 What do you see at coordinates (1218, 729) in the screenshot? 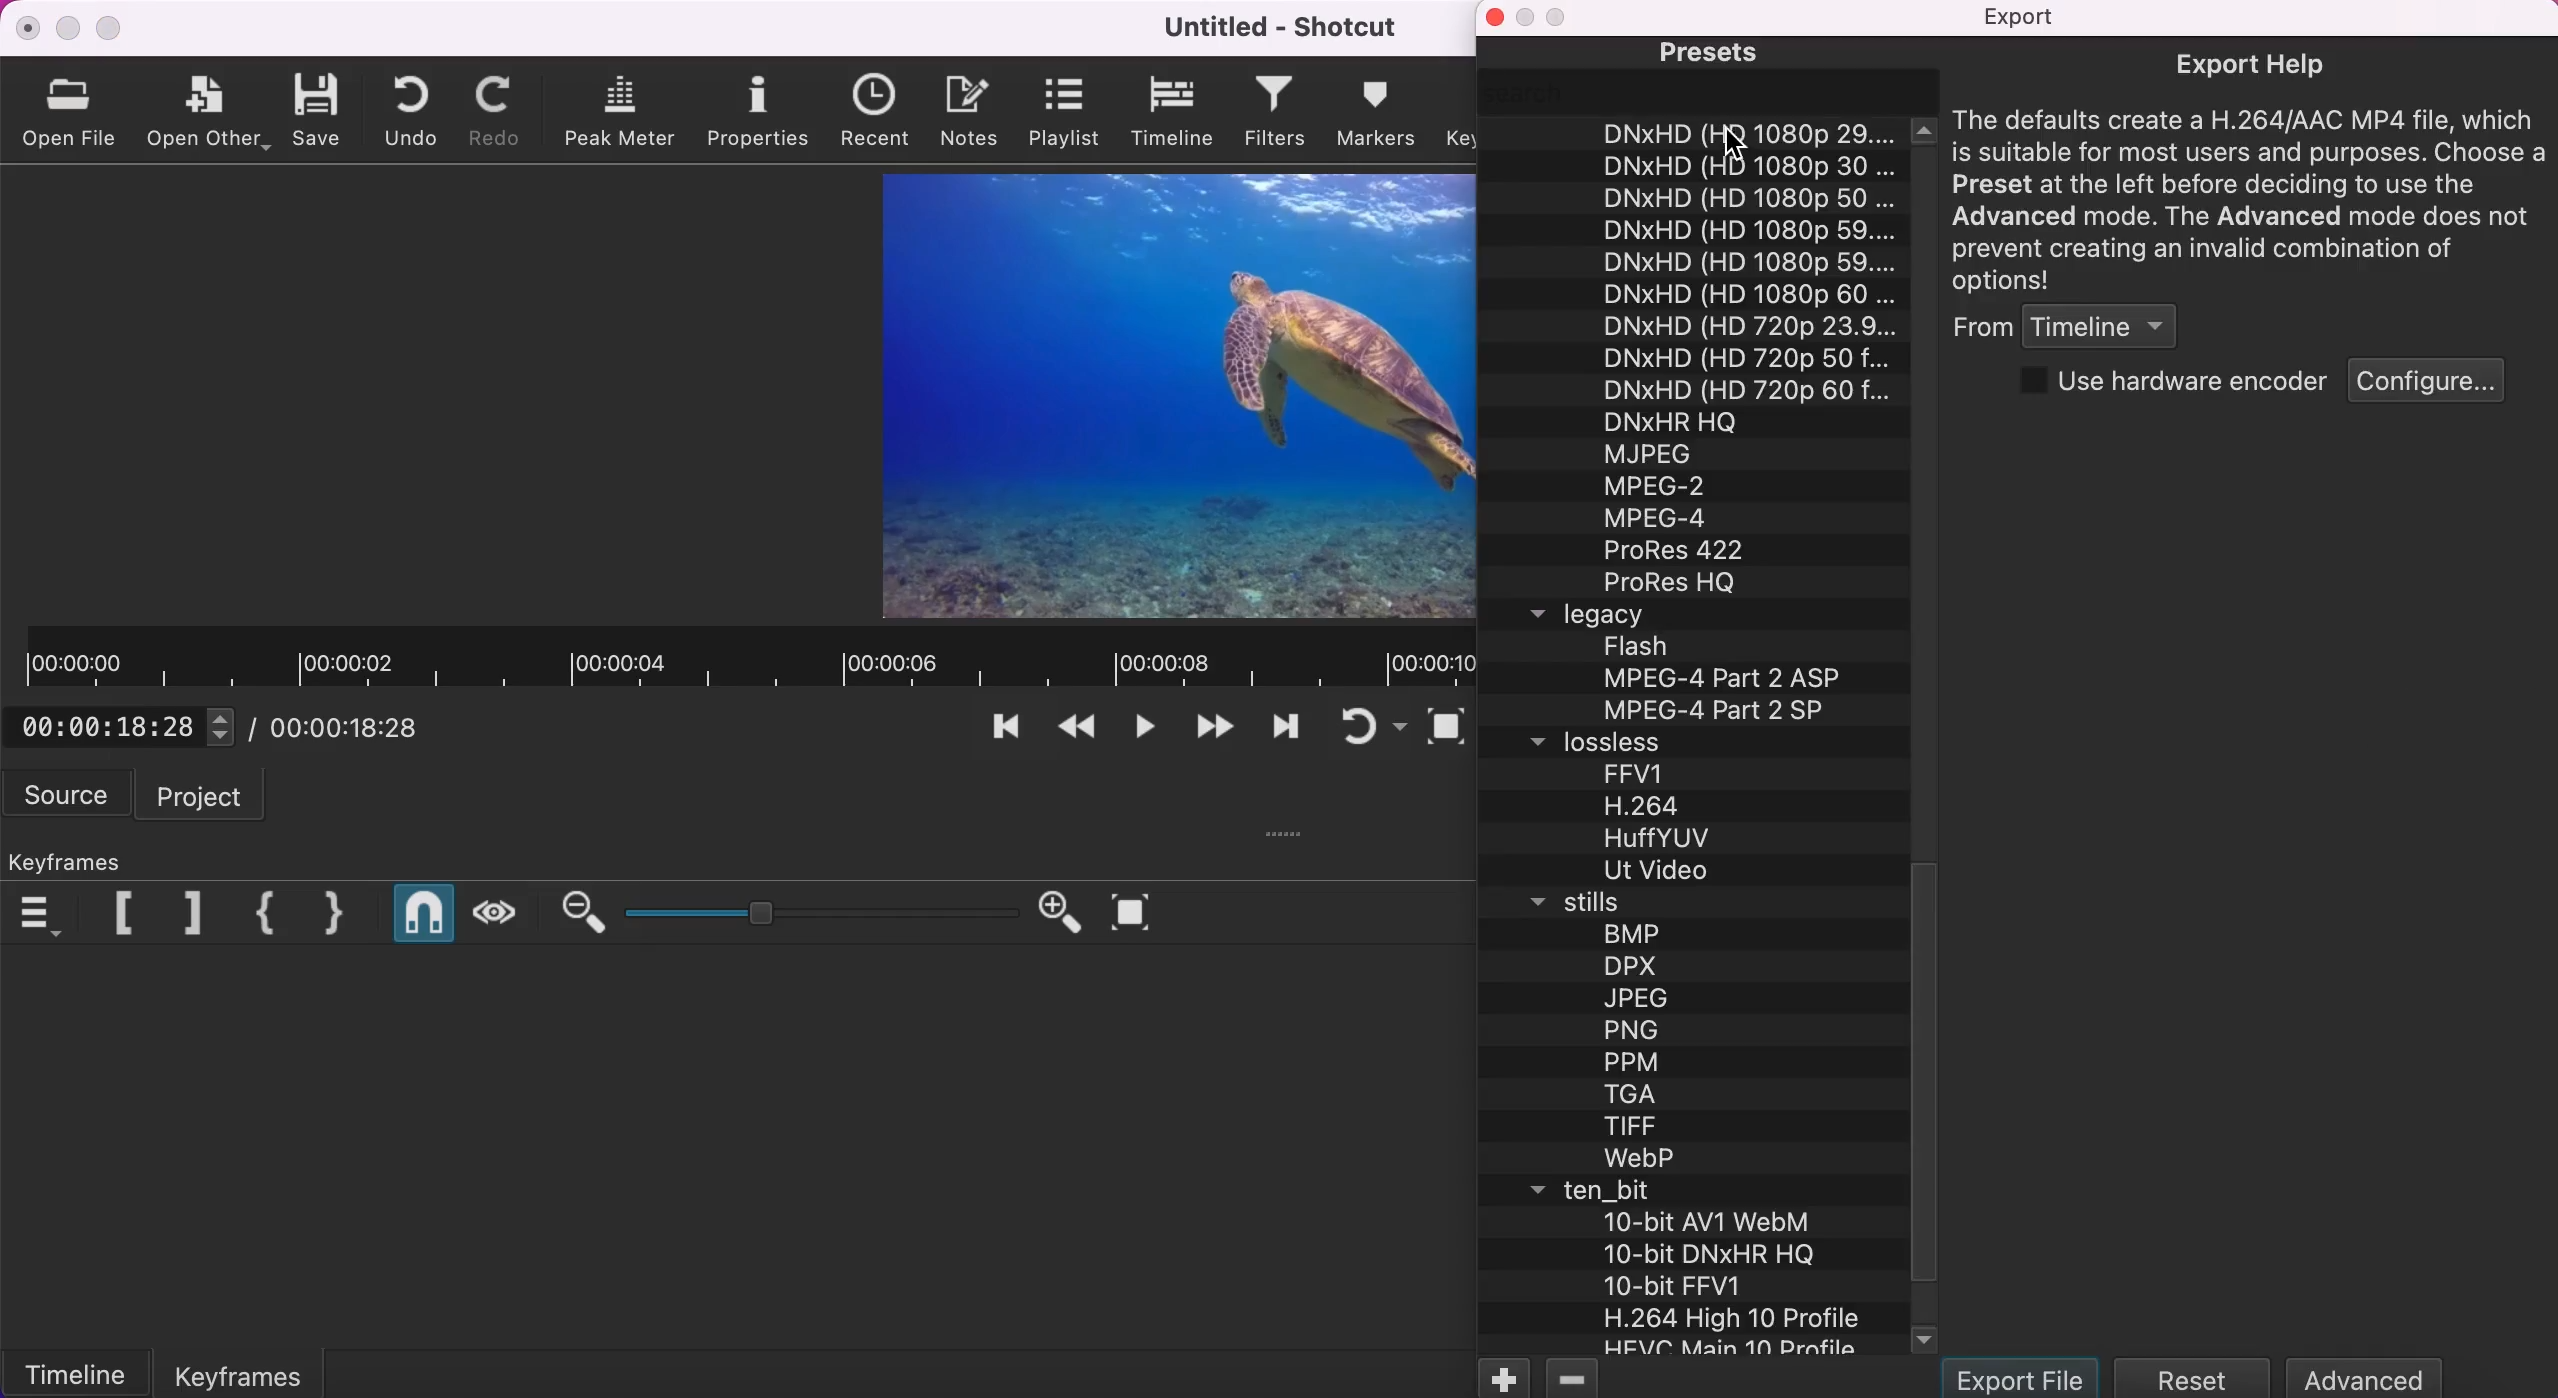
I see `skip to the next point` at bounding box center [1218, 729].